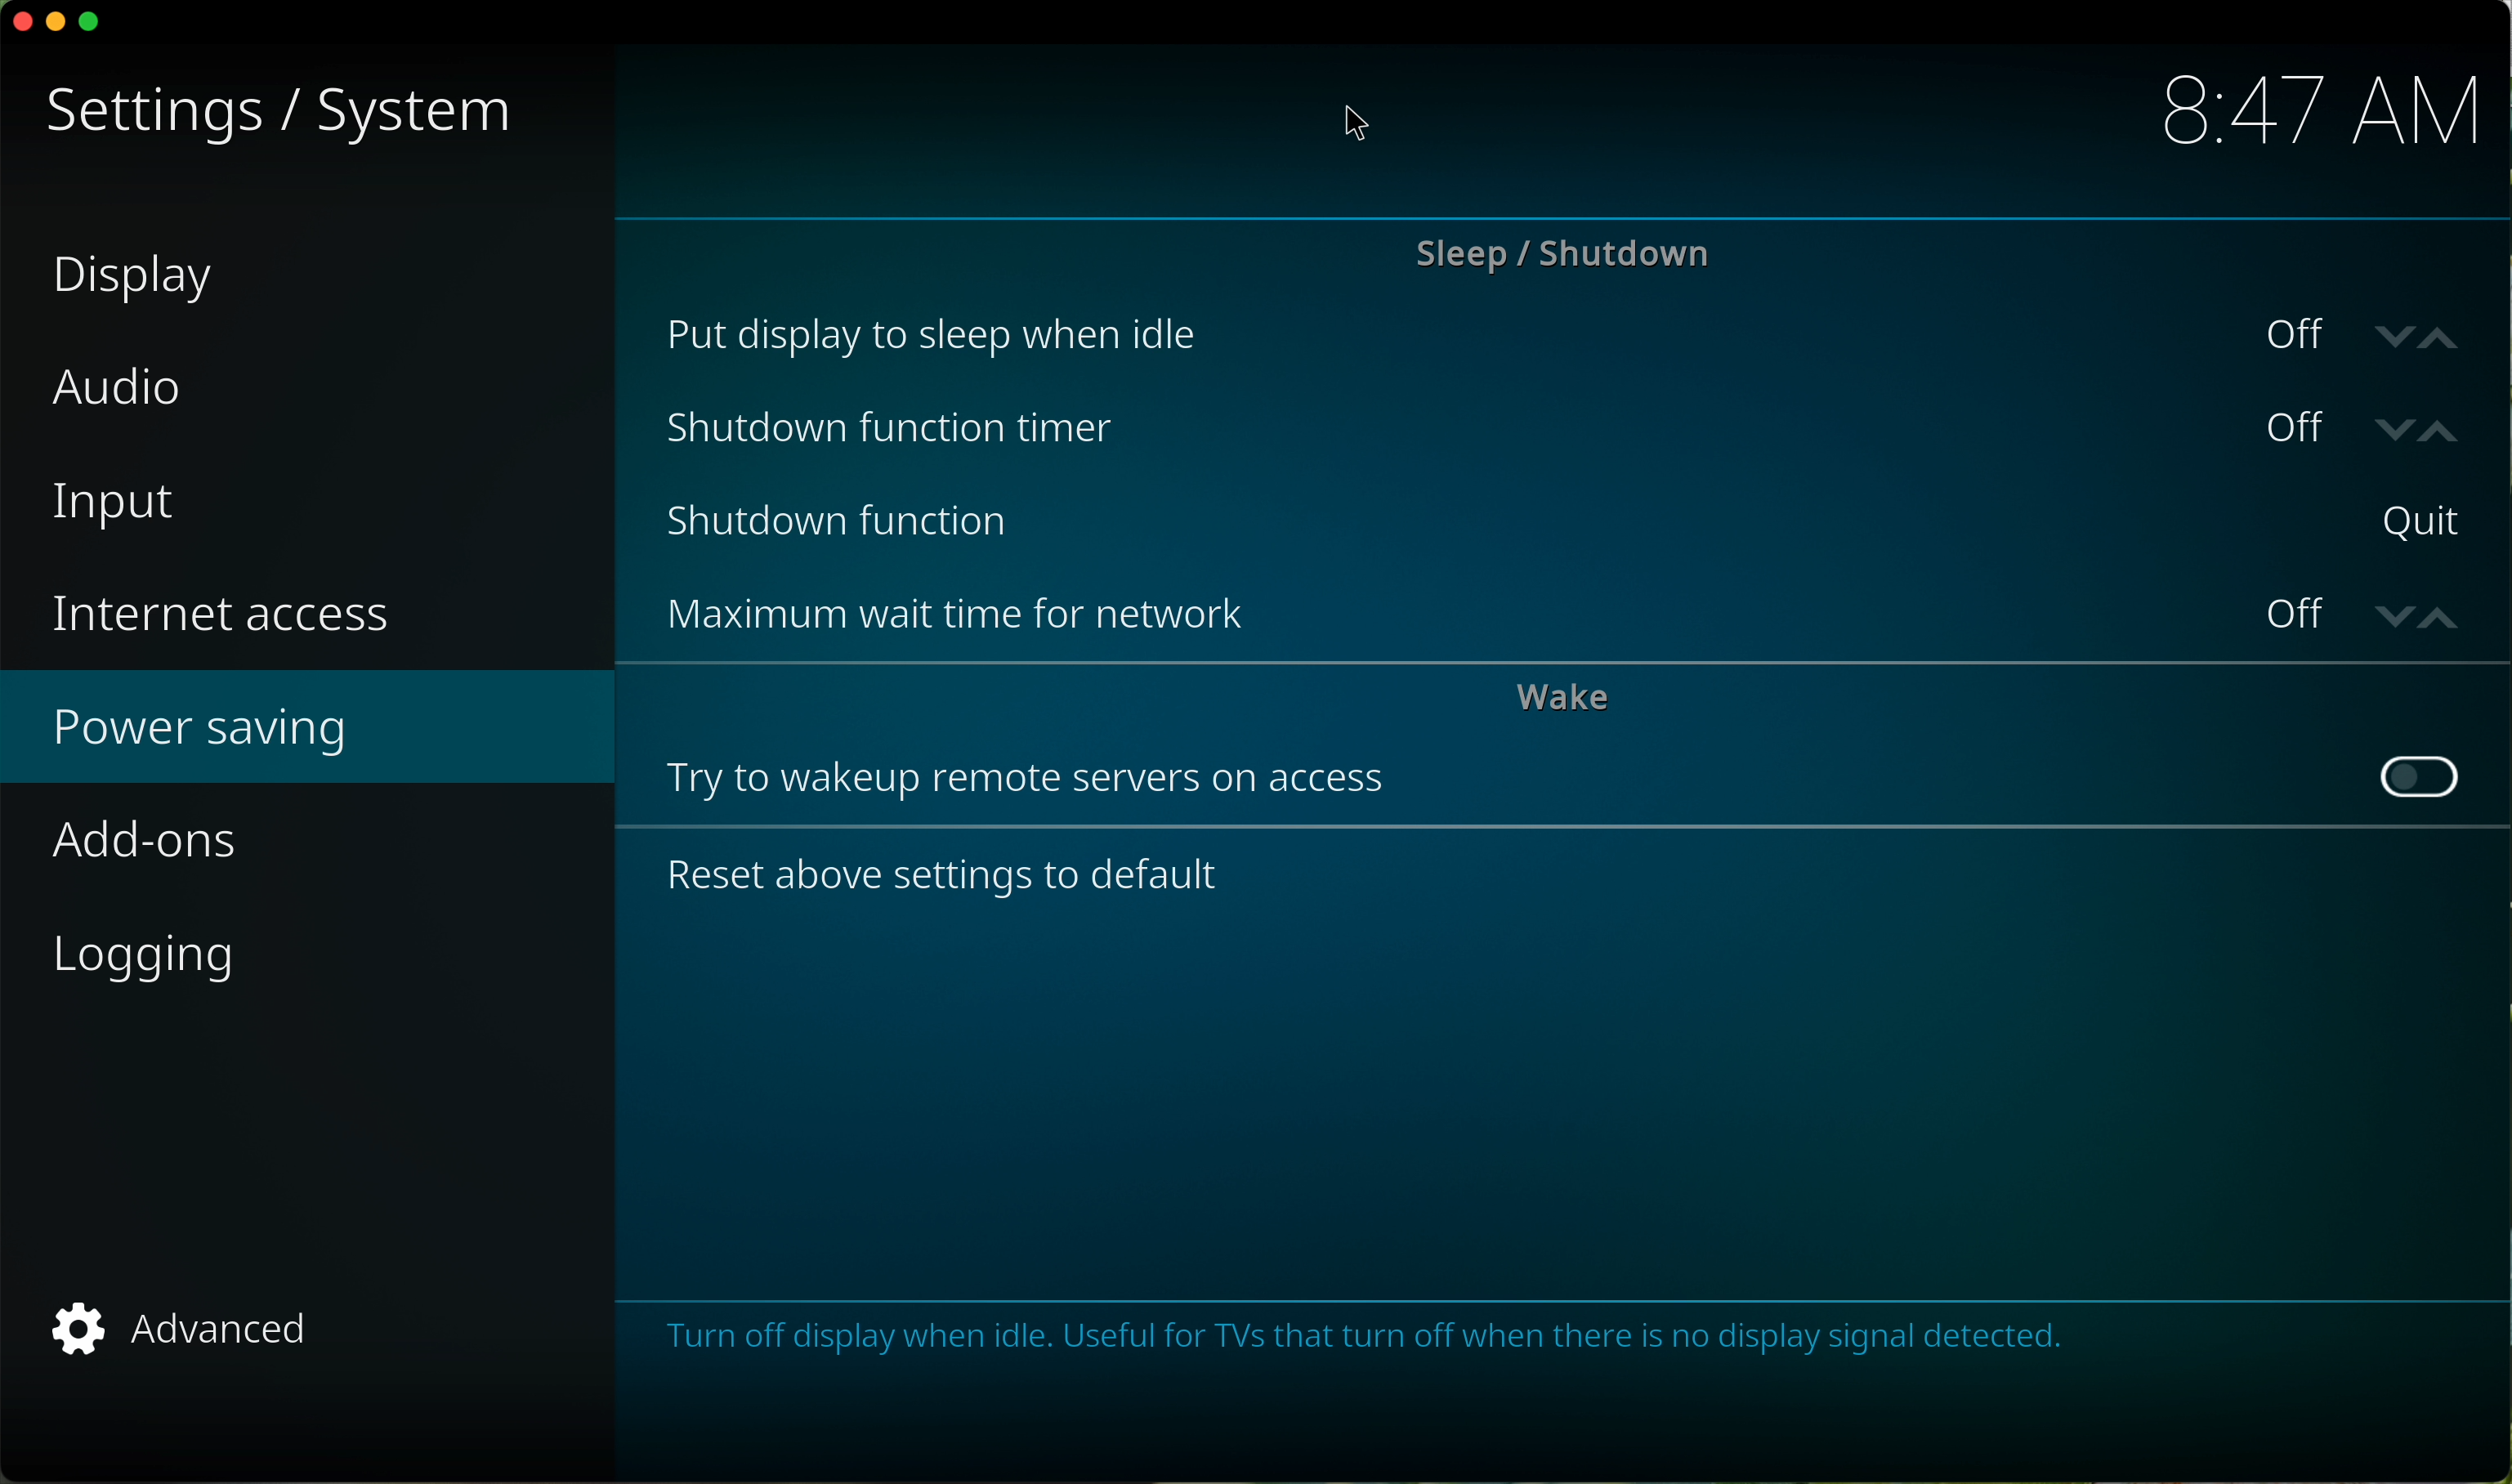 The image size is (2512, 1484). Describe the element at coordinates (1565, 794) in the screenshot. I see `unknown sources` at that location.